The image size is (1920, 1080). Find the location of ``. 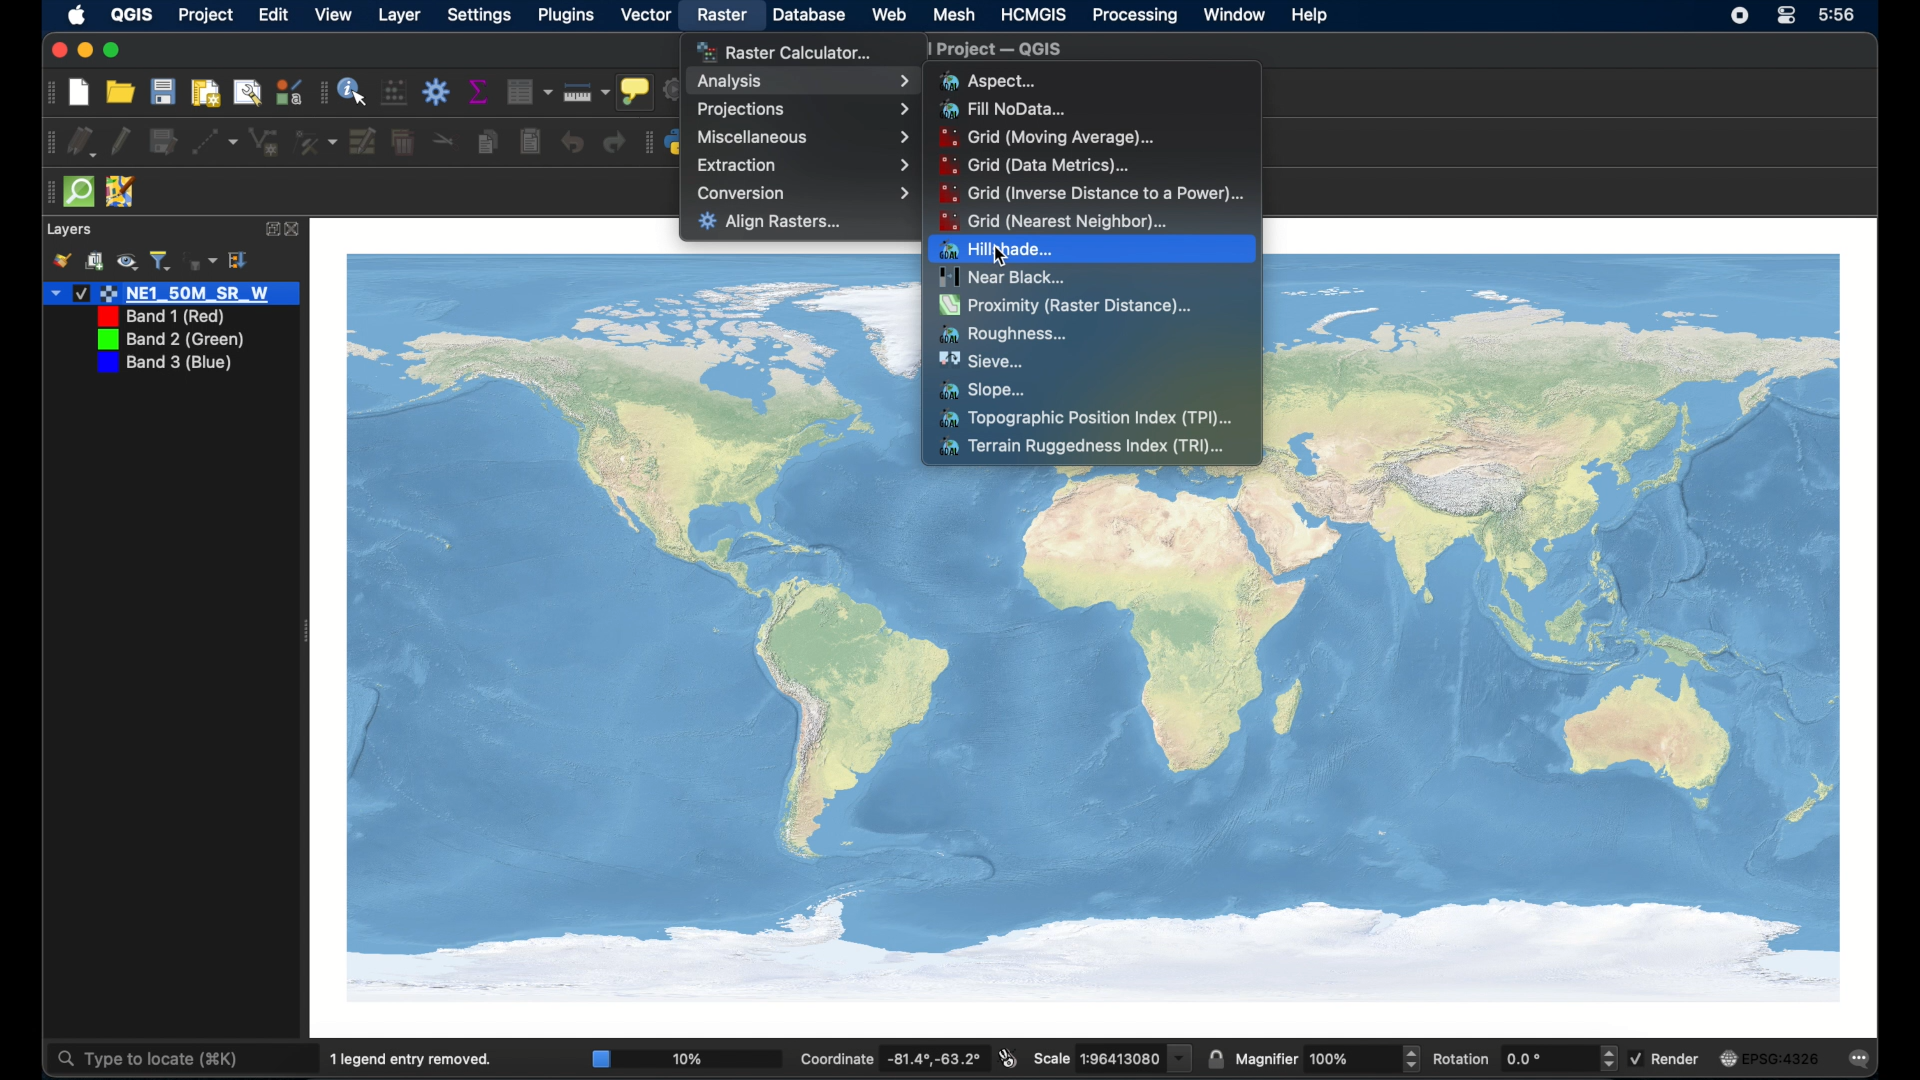

 is located at coordinates (530, 91).